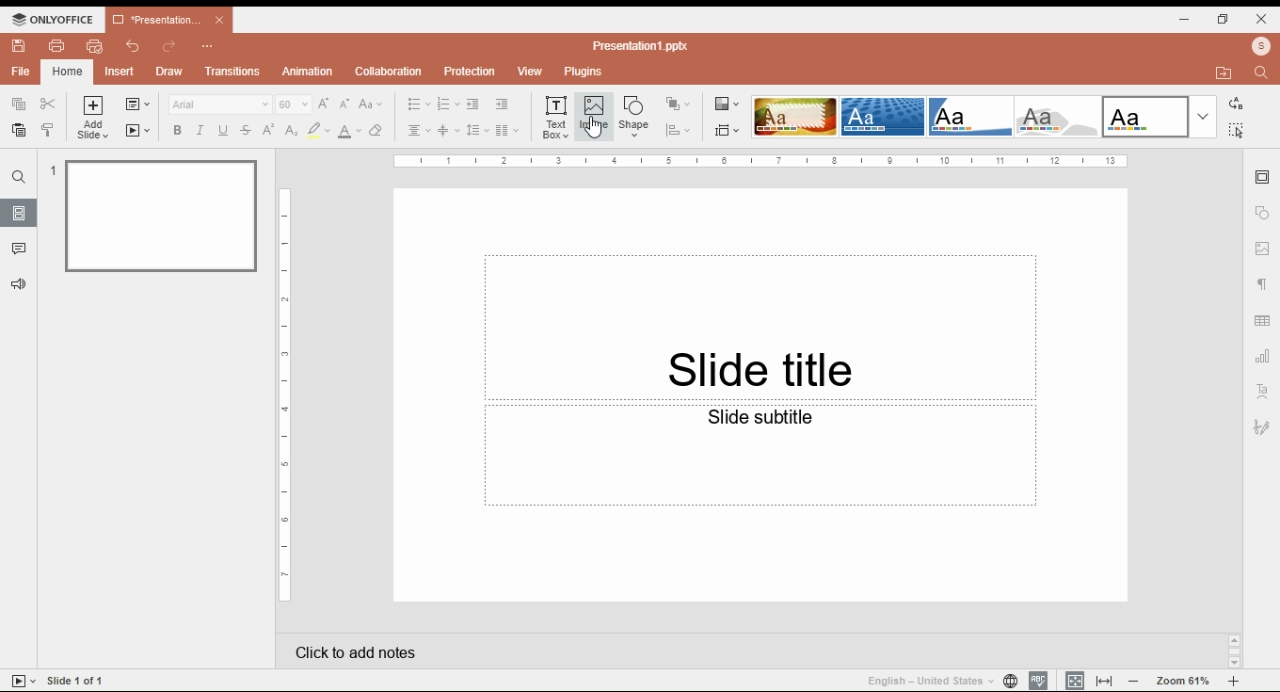 The width and height of the screenshot is (1280, 692). Describe the element at coordinates (596, 128) in the screenshot. I see `Cursor` at that location.